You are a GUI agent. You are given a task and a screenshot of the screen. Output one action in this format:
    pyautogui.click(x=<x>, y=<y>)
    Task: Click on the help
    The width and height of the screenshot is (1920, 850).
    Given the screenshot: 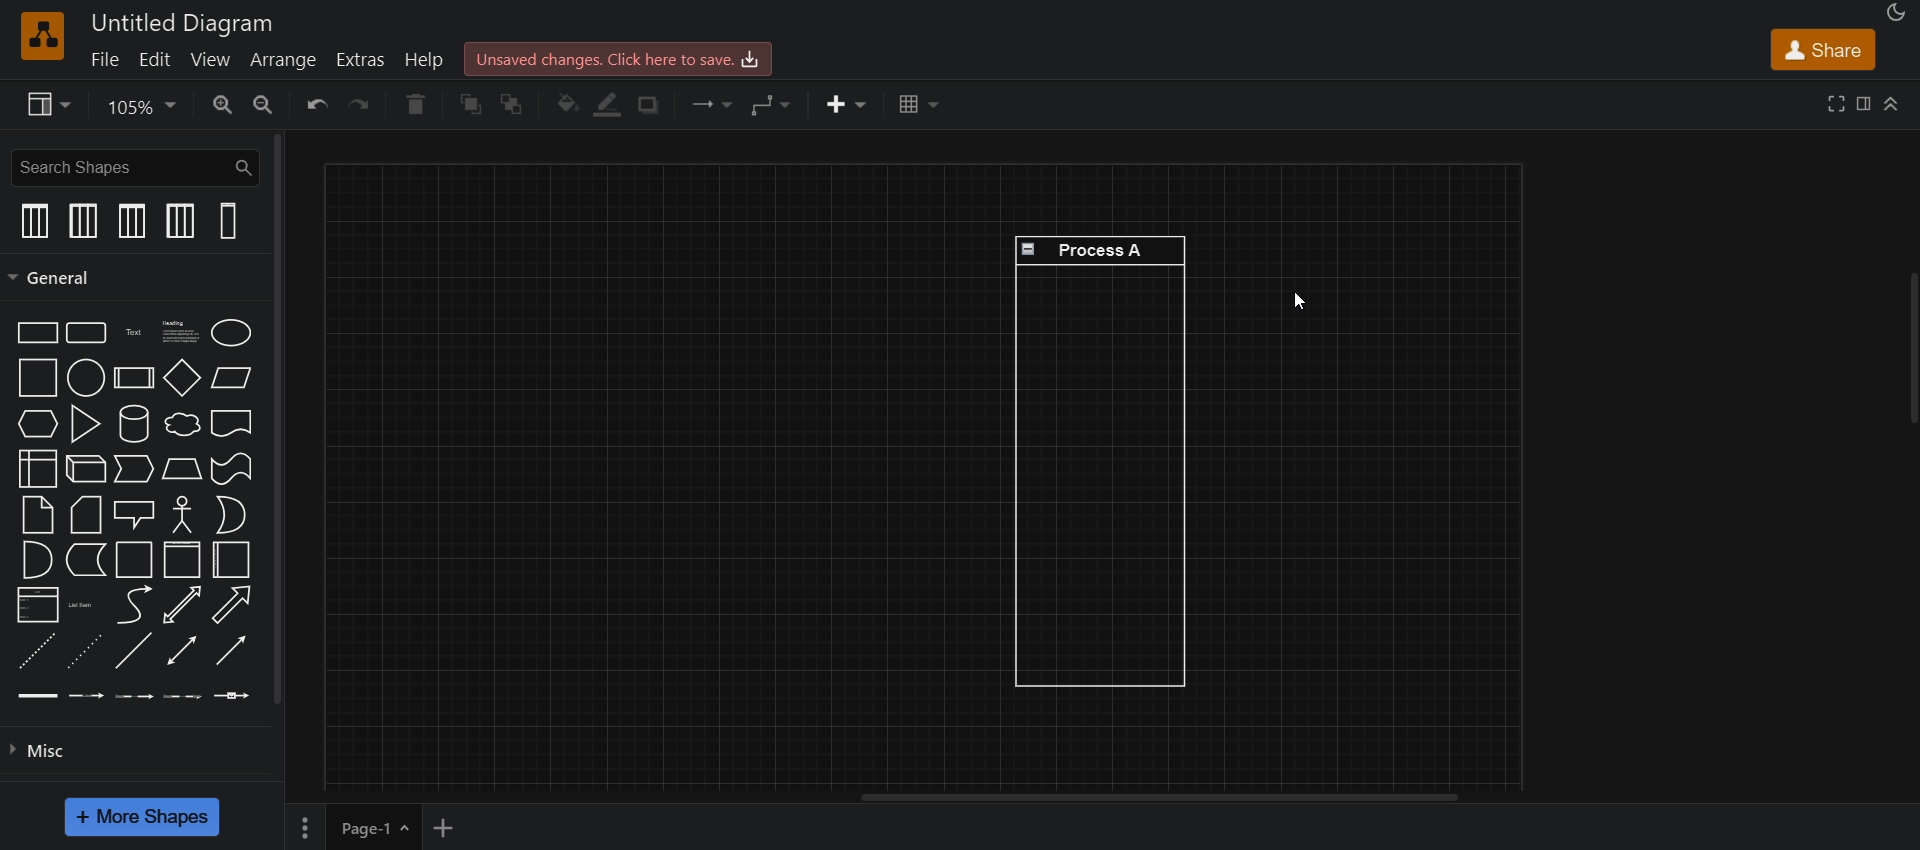 What is the action you would take?
    pyautogui.click(x=426, y=56)
    